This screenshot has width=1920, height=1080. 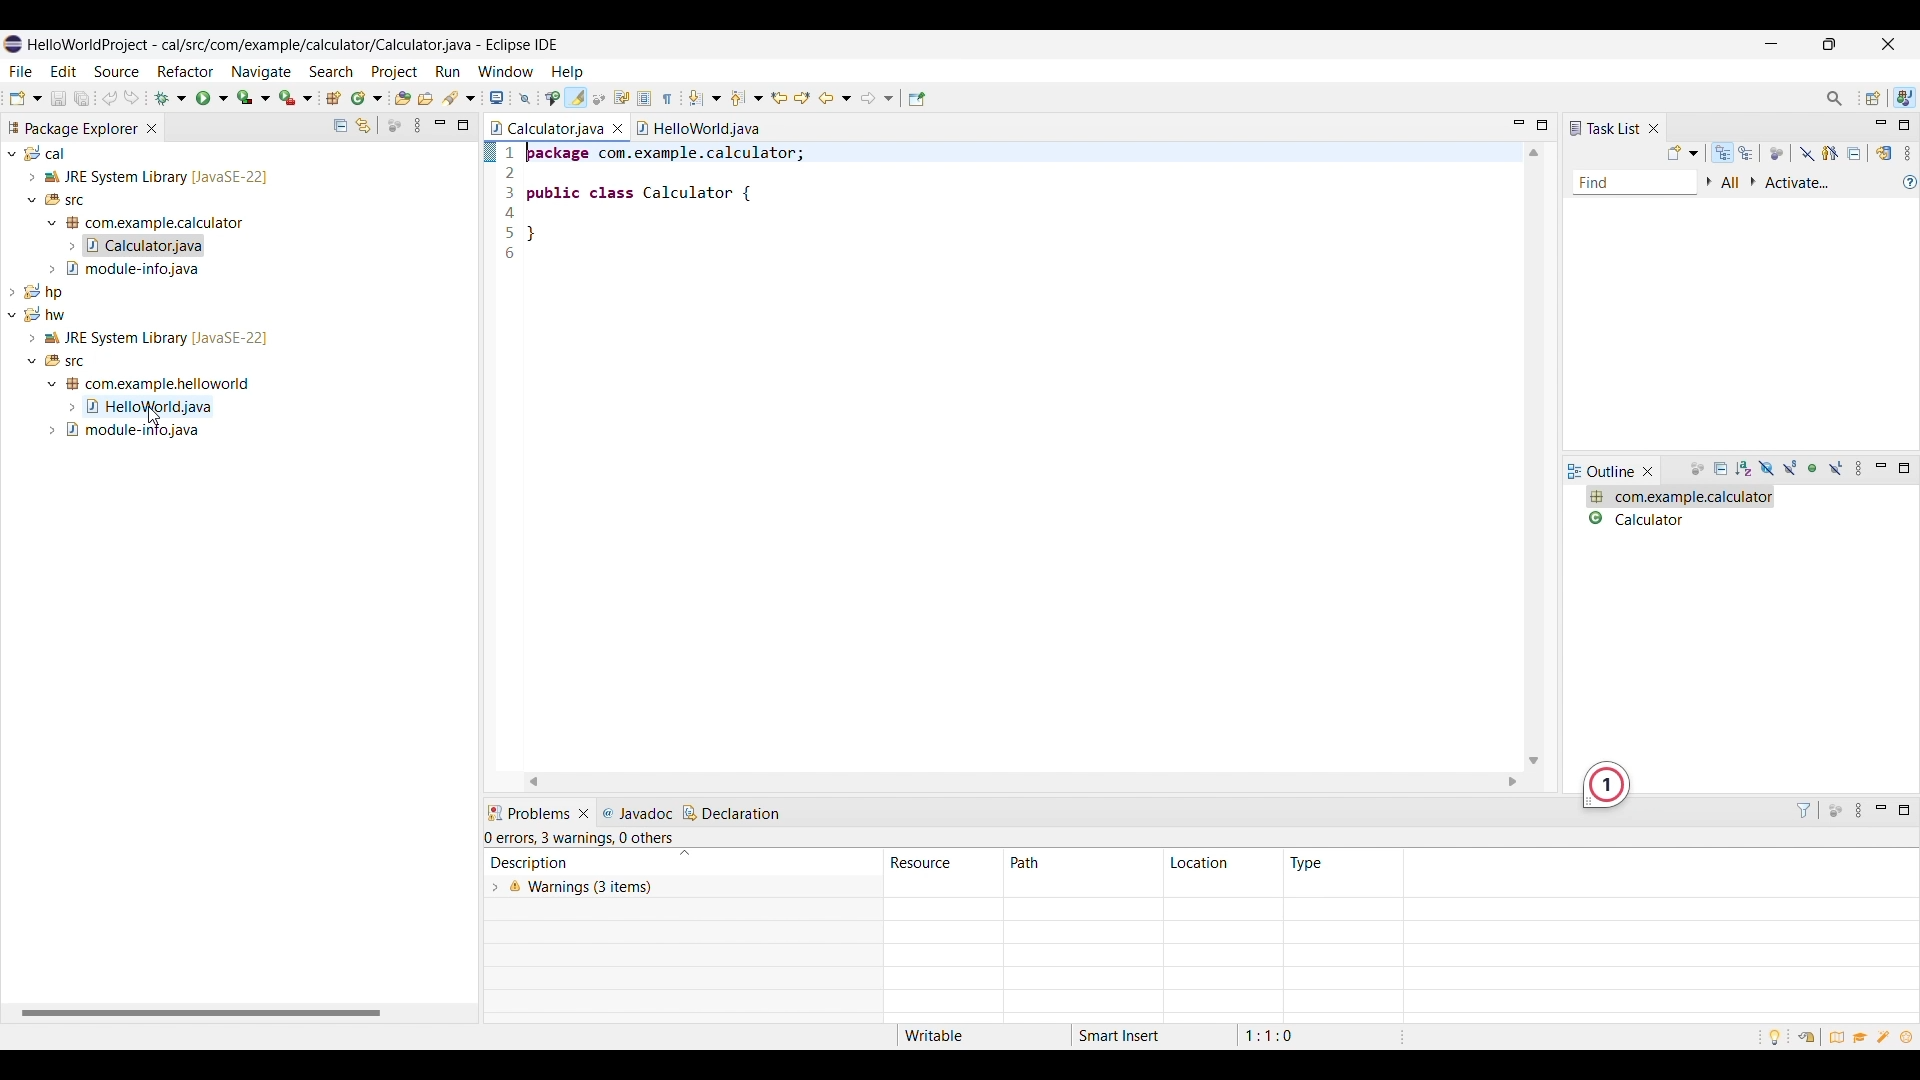 What do you see at coordinates (1904, 468) in the screenshot?
I see `Maximize` at bounding box center [1904, 468].